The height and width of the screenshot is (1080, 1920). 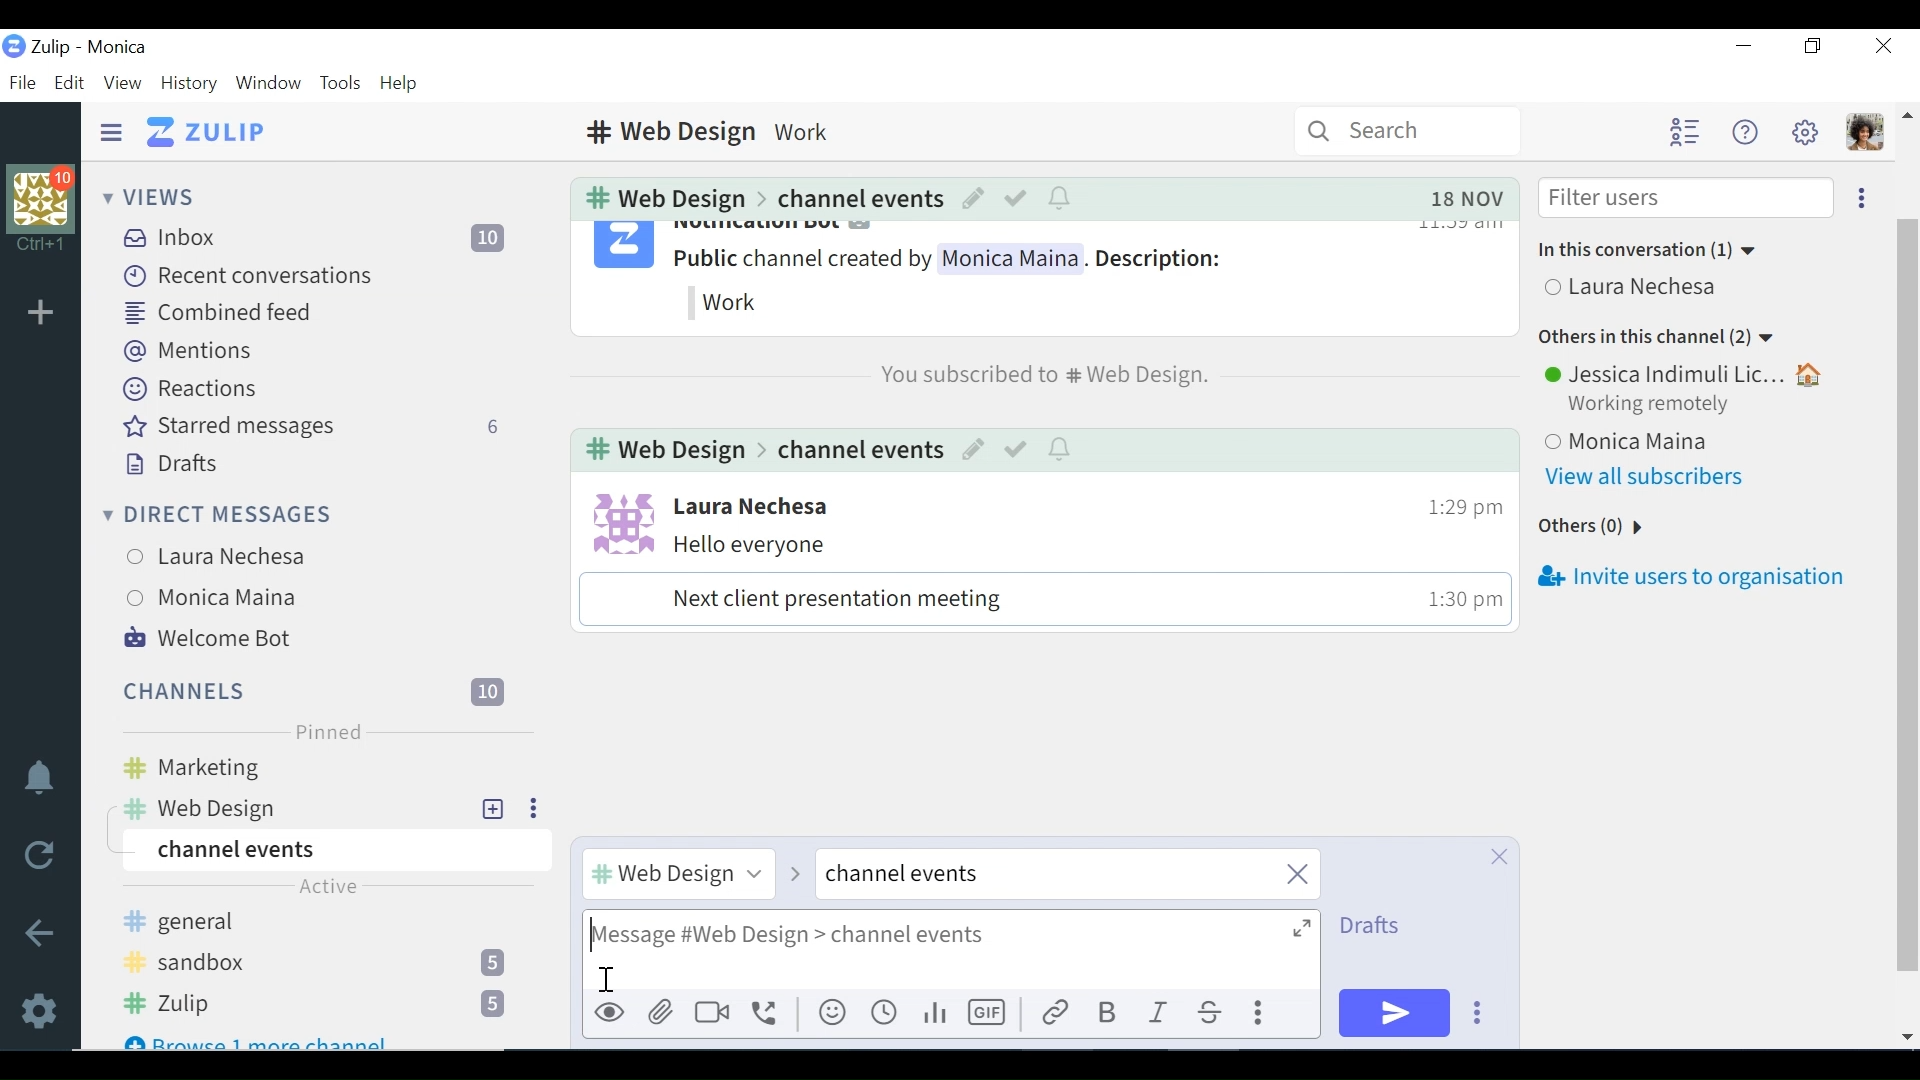 I want to click on link, so click(x=1053, y=1014).